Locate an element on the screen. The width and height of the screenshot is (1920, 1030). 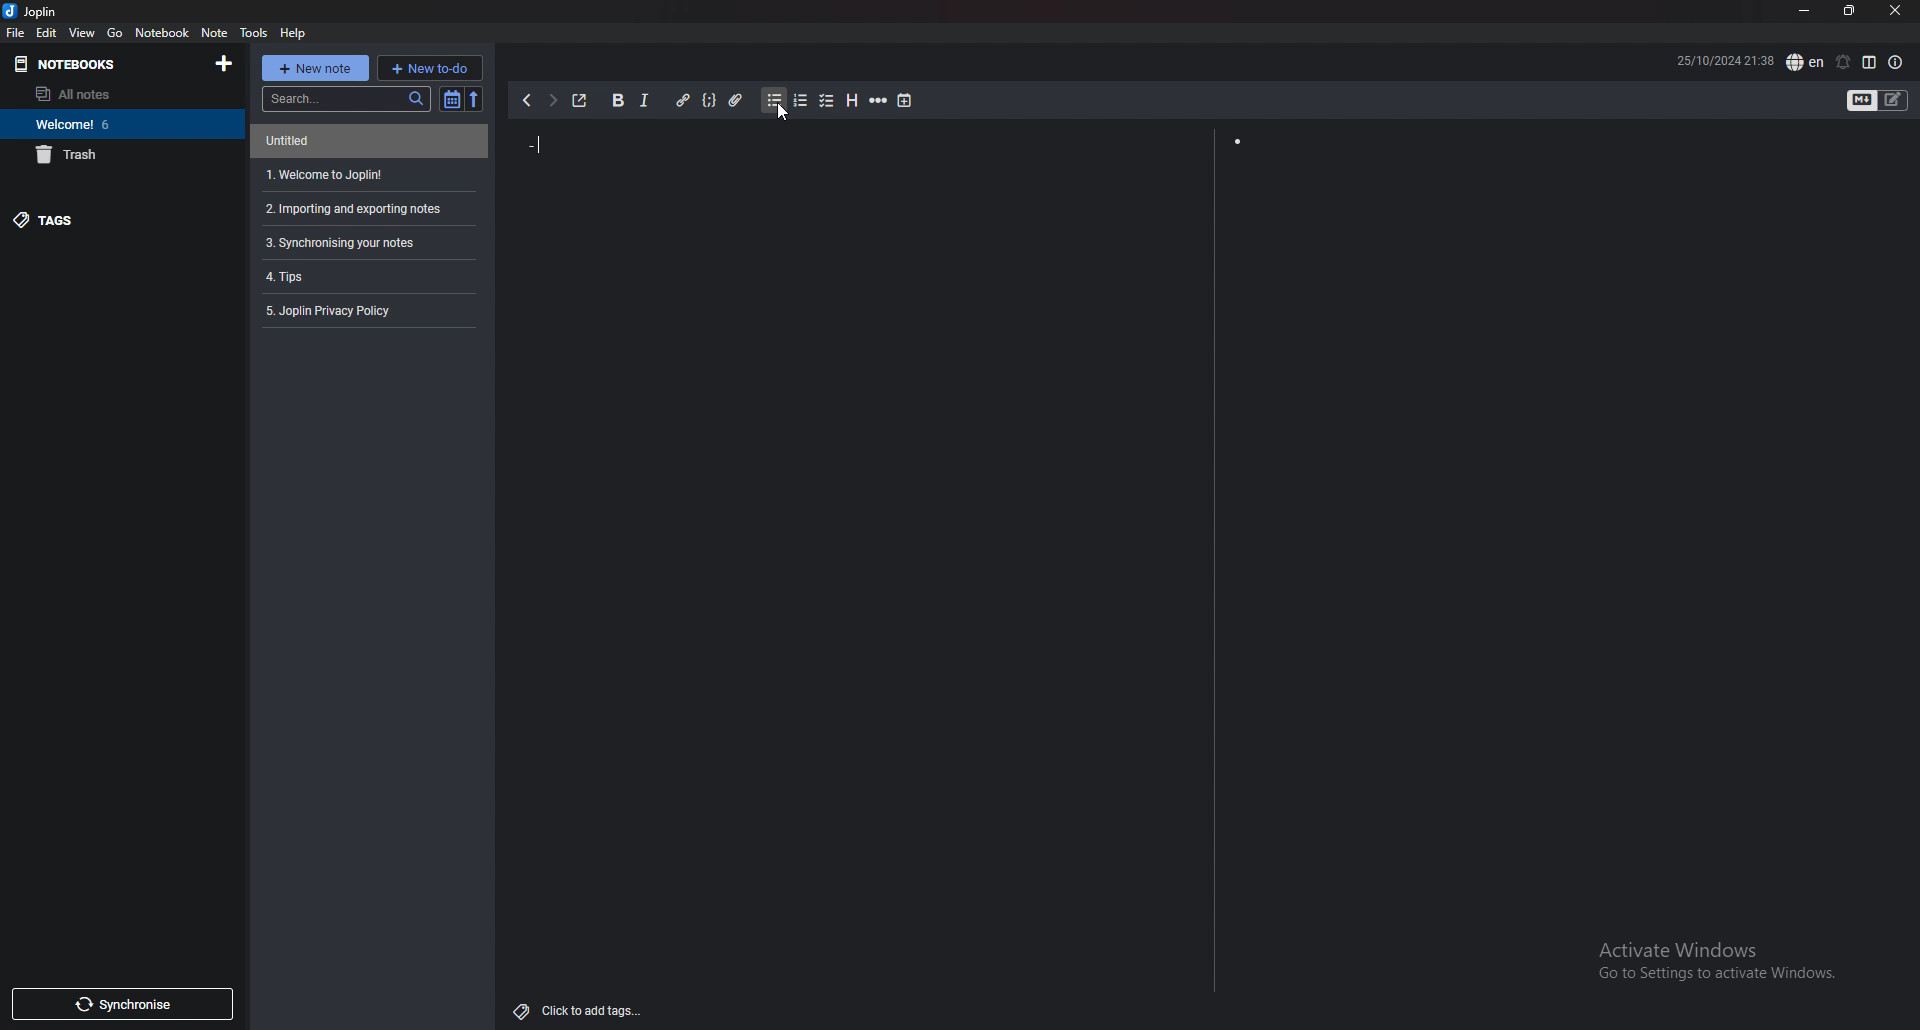
insert time is located at coordinates (908, 103).